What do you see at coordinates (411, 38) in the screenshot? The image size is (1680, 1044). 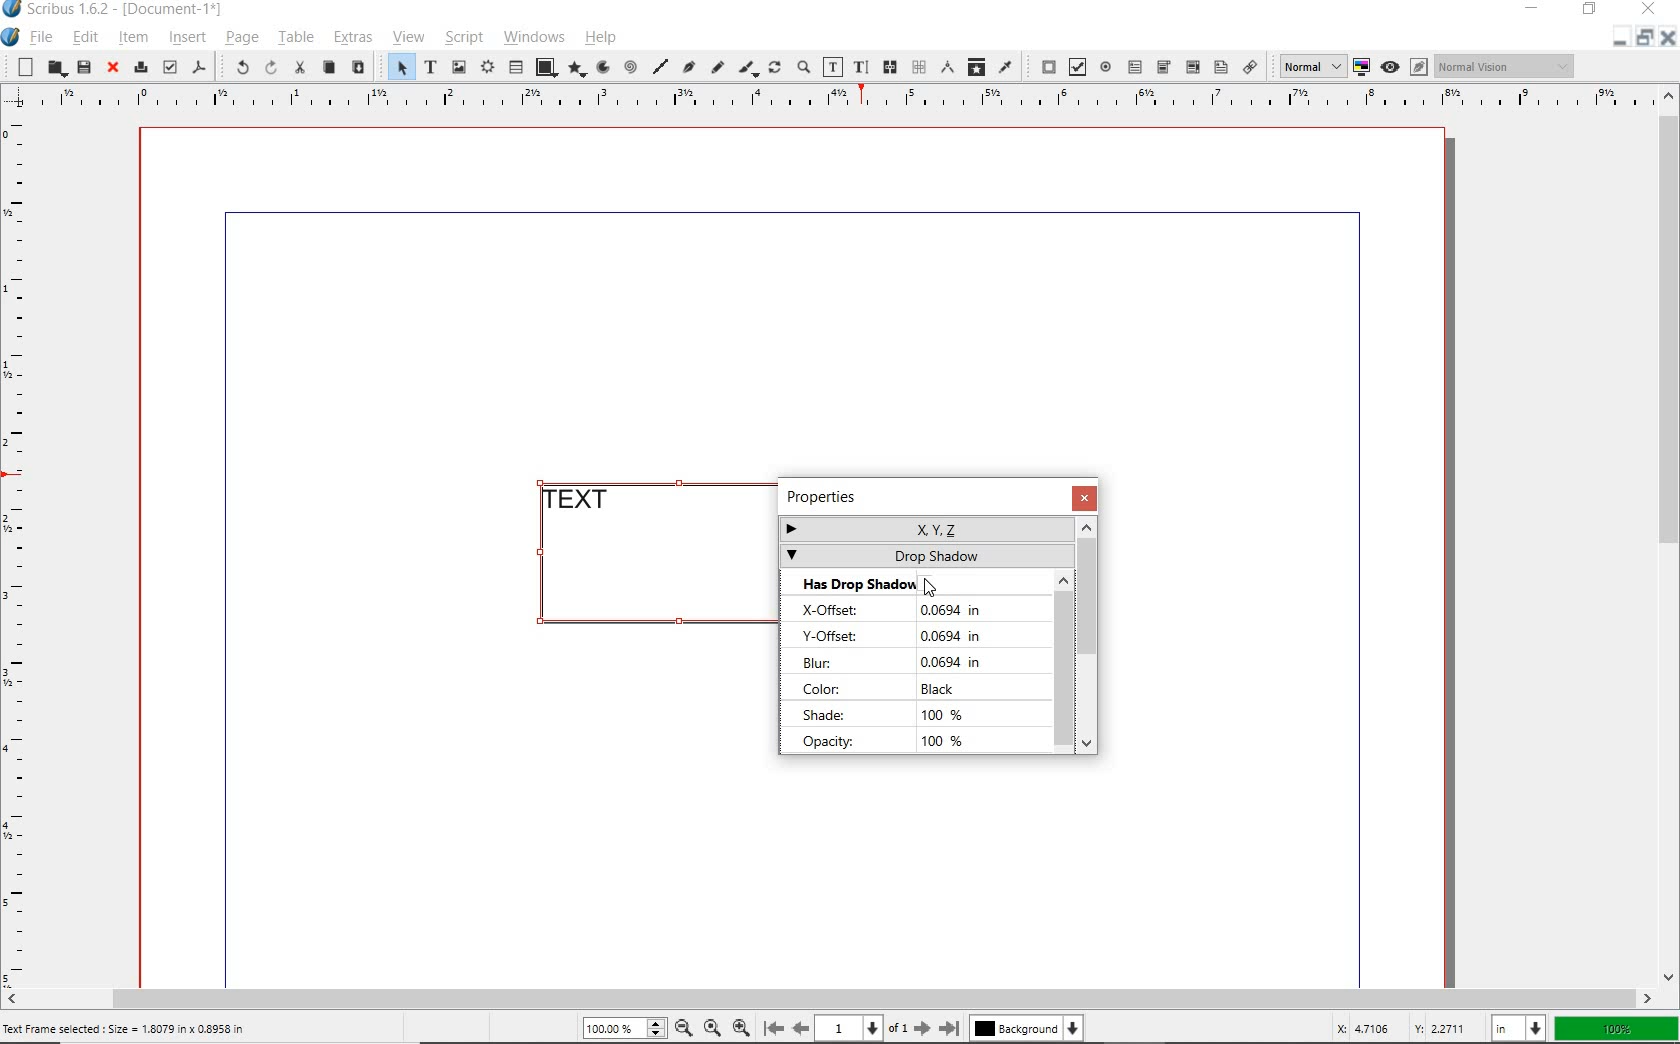 I see `view` at bounding box center [411, 38].